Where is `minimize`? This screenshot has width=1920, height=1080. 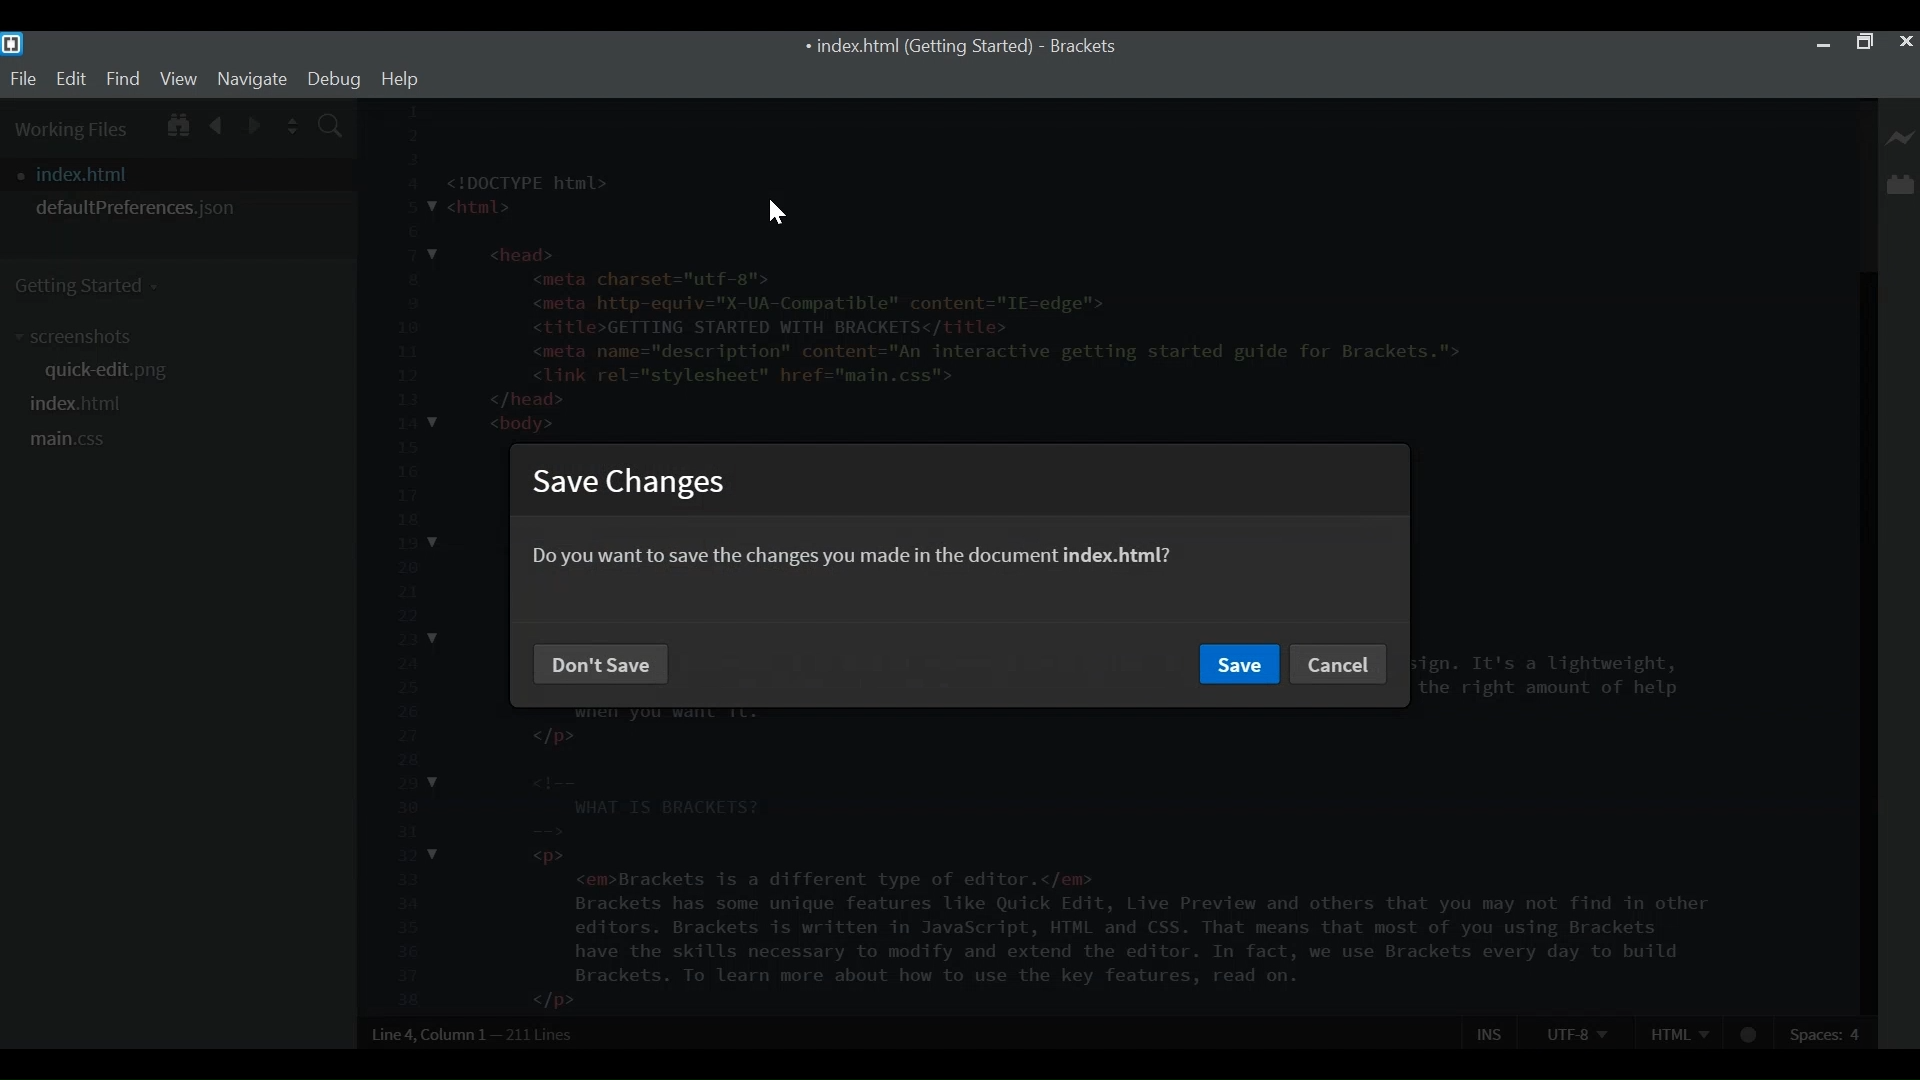 minimize is located at coordinates (1823, 42).